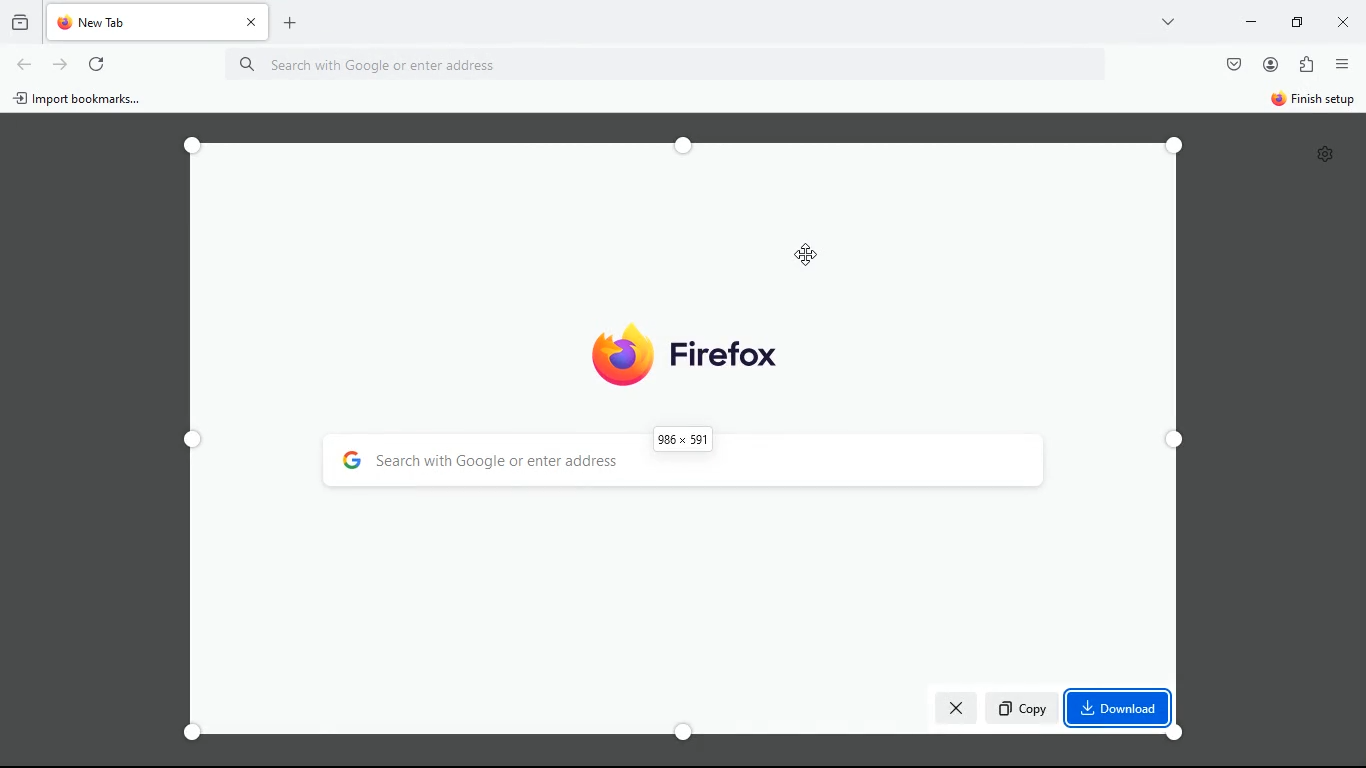 This screenshot has height=768, width=1366. I want to click on Search bar, so click(681, 66).